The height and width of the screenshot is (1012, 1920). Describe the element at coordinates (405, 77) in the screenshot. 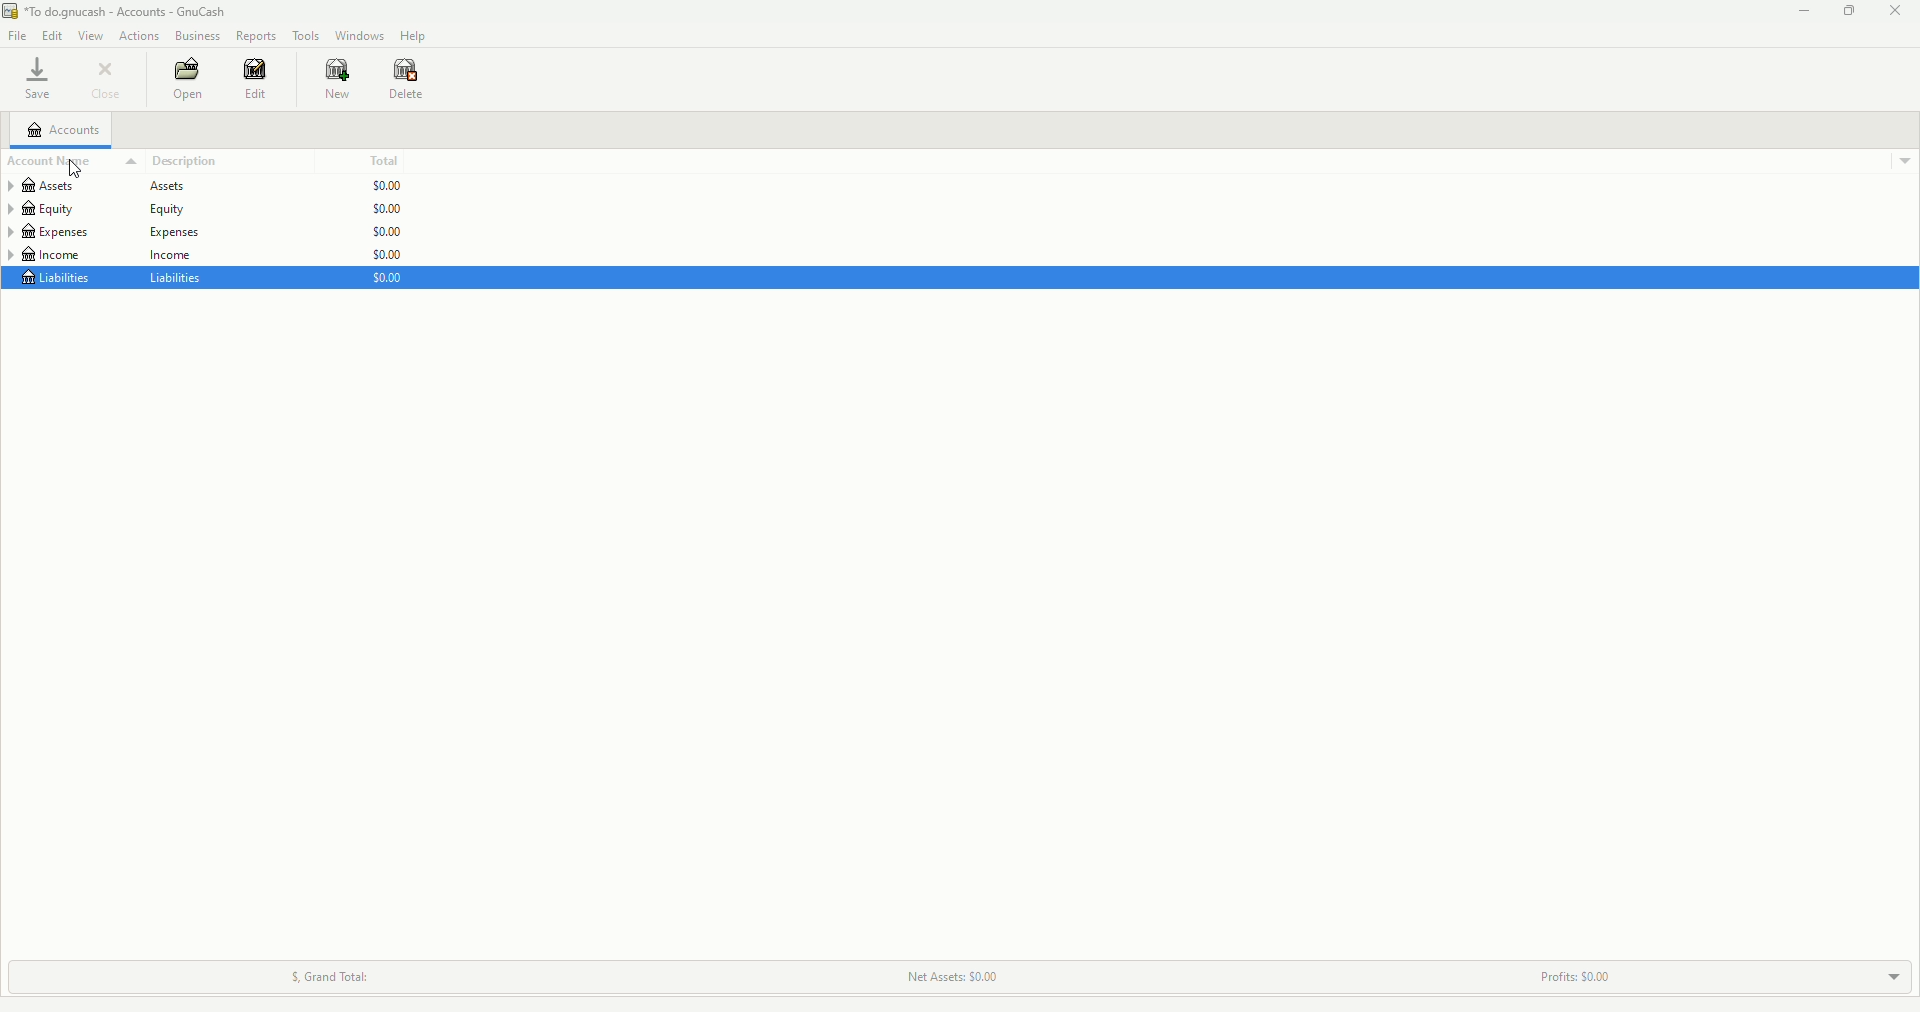

I see `Delete` at that location.